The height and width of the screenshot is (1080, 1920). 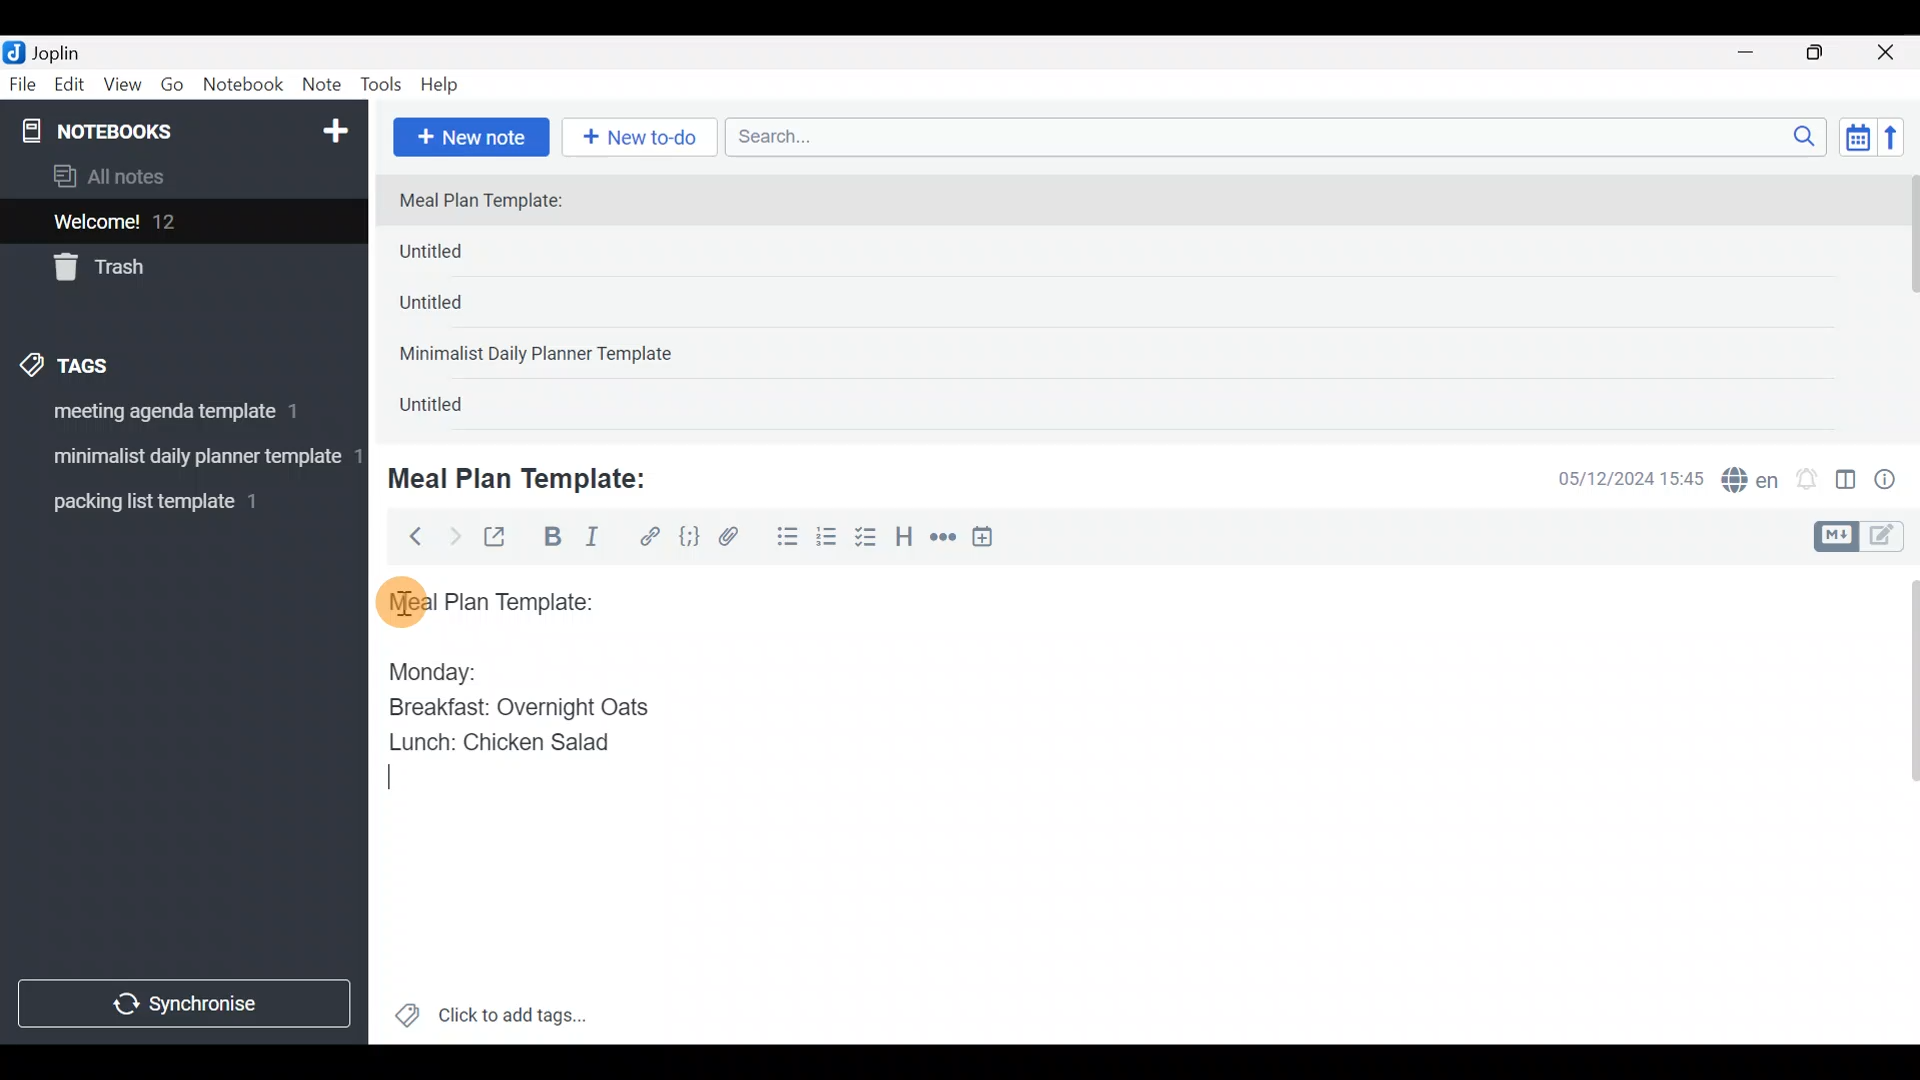 What do you see at coordinates (1899, 804) in the screenshot?
I see `Scroll bar` at bounding box center [1899, 804].